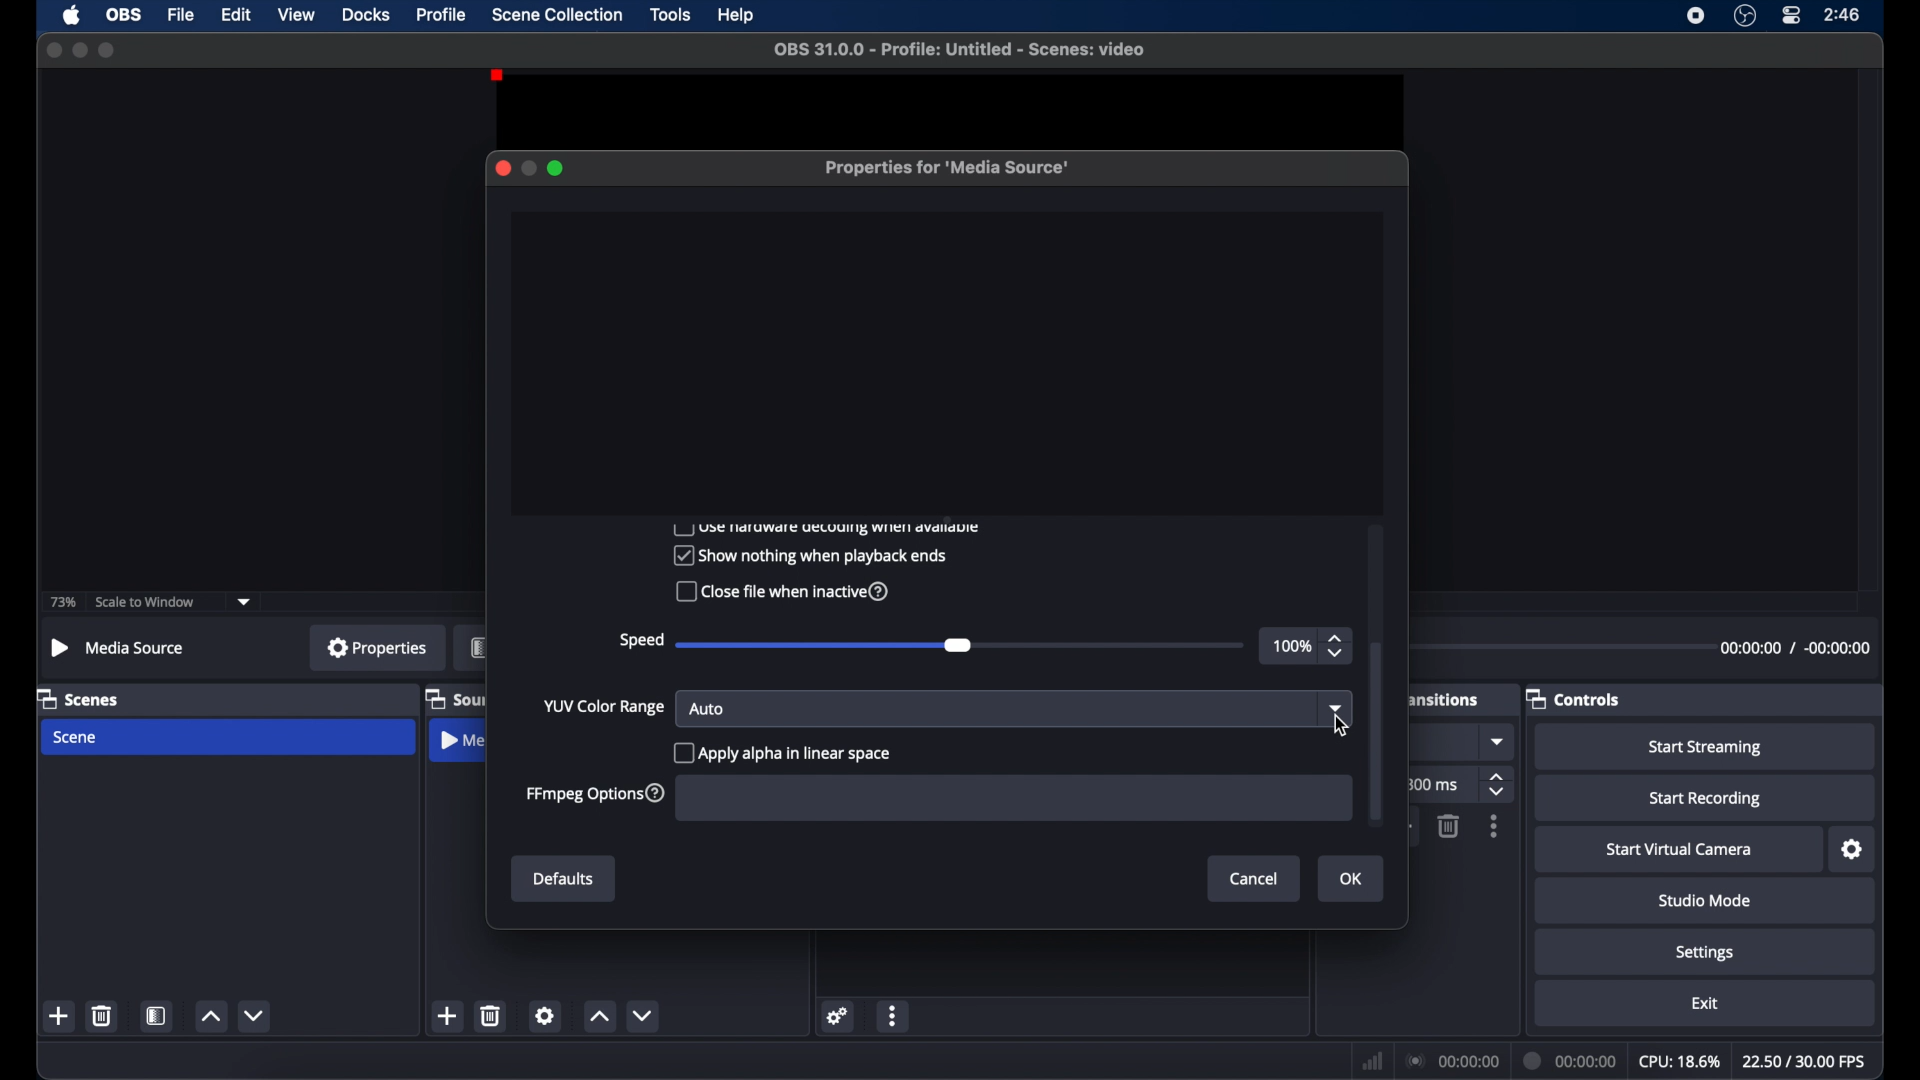 Image resolution: width=1920 pixels, height=1080 pixels. I want to click on delete, so click(1447, 826).